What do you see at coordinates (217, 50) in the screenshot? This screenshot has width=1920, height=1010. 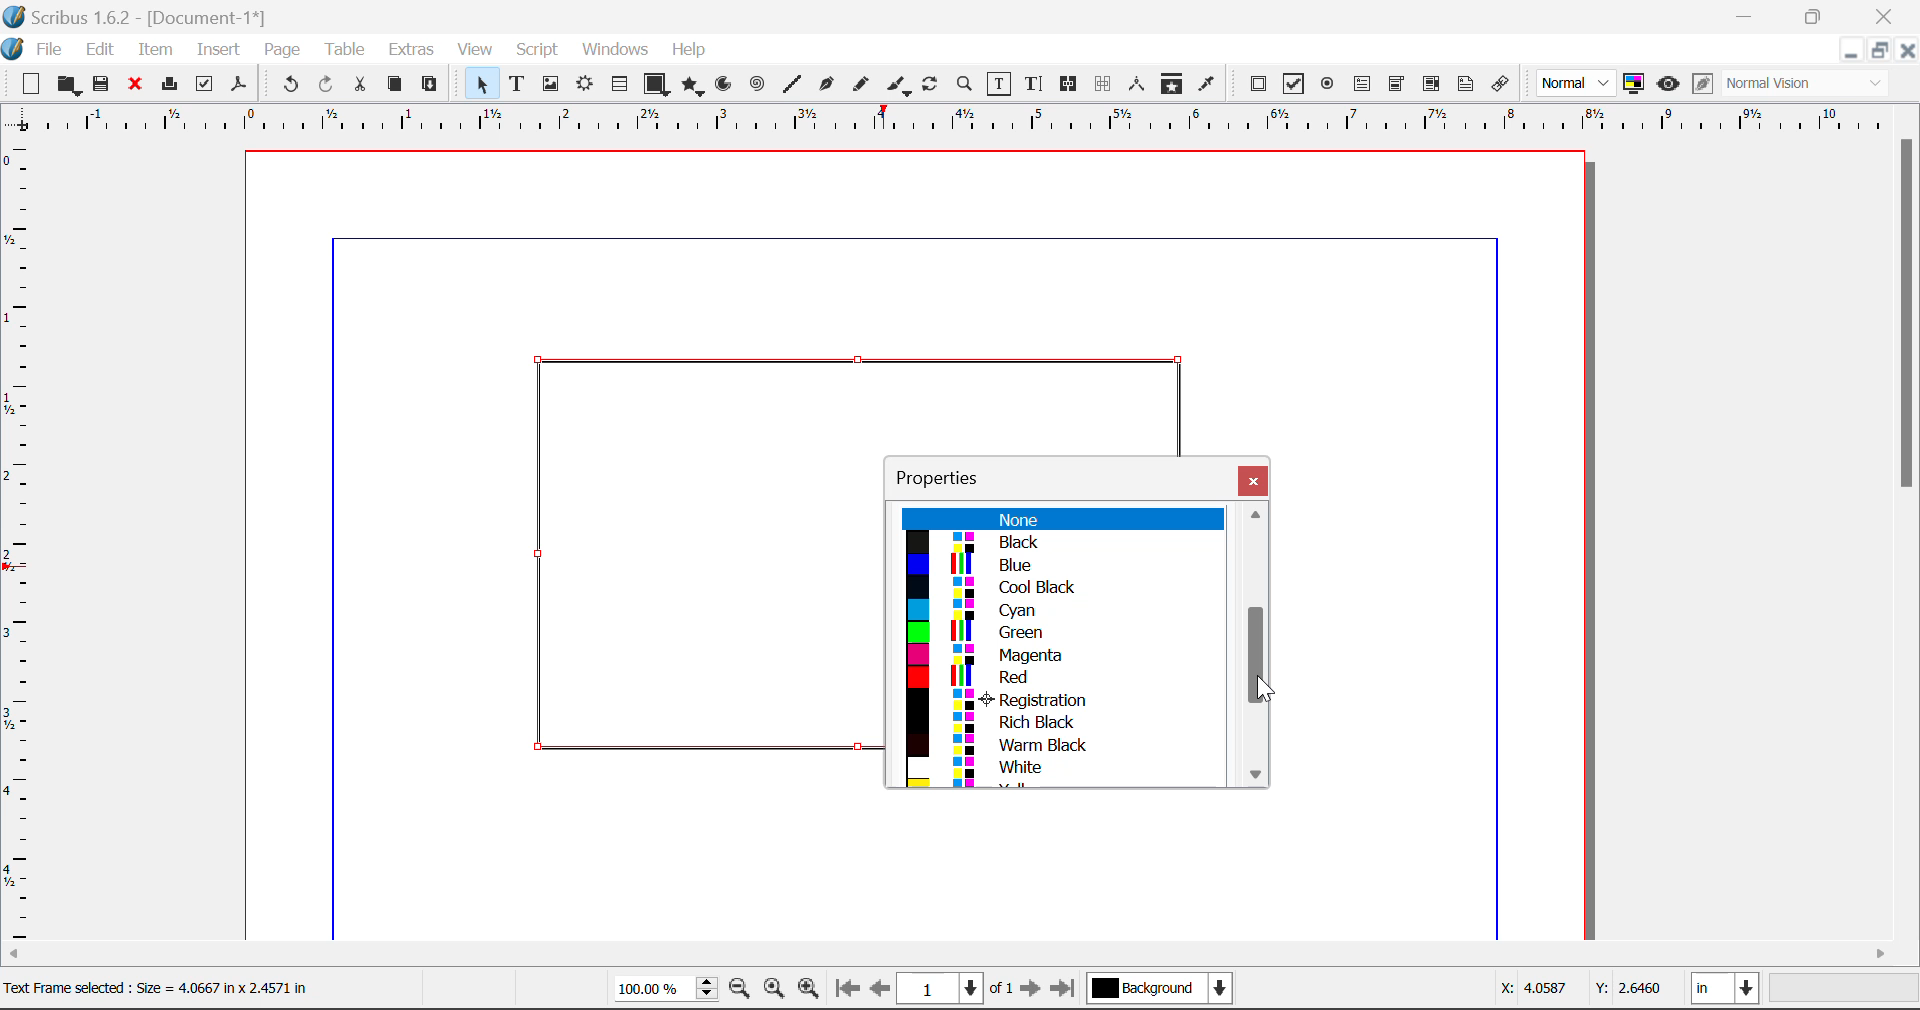 I see `Insert` at bounding box center [217, 50].